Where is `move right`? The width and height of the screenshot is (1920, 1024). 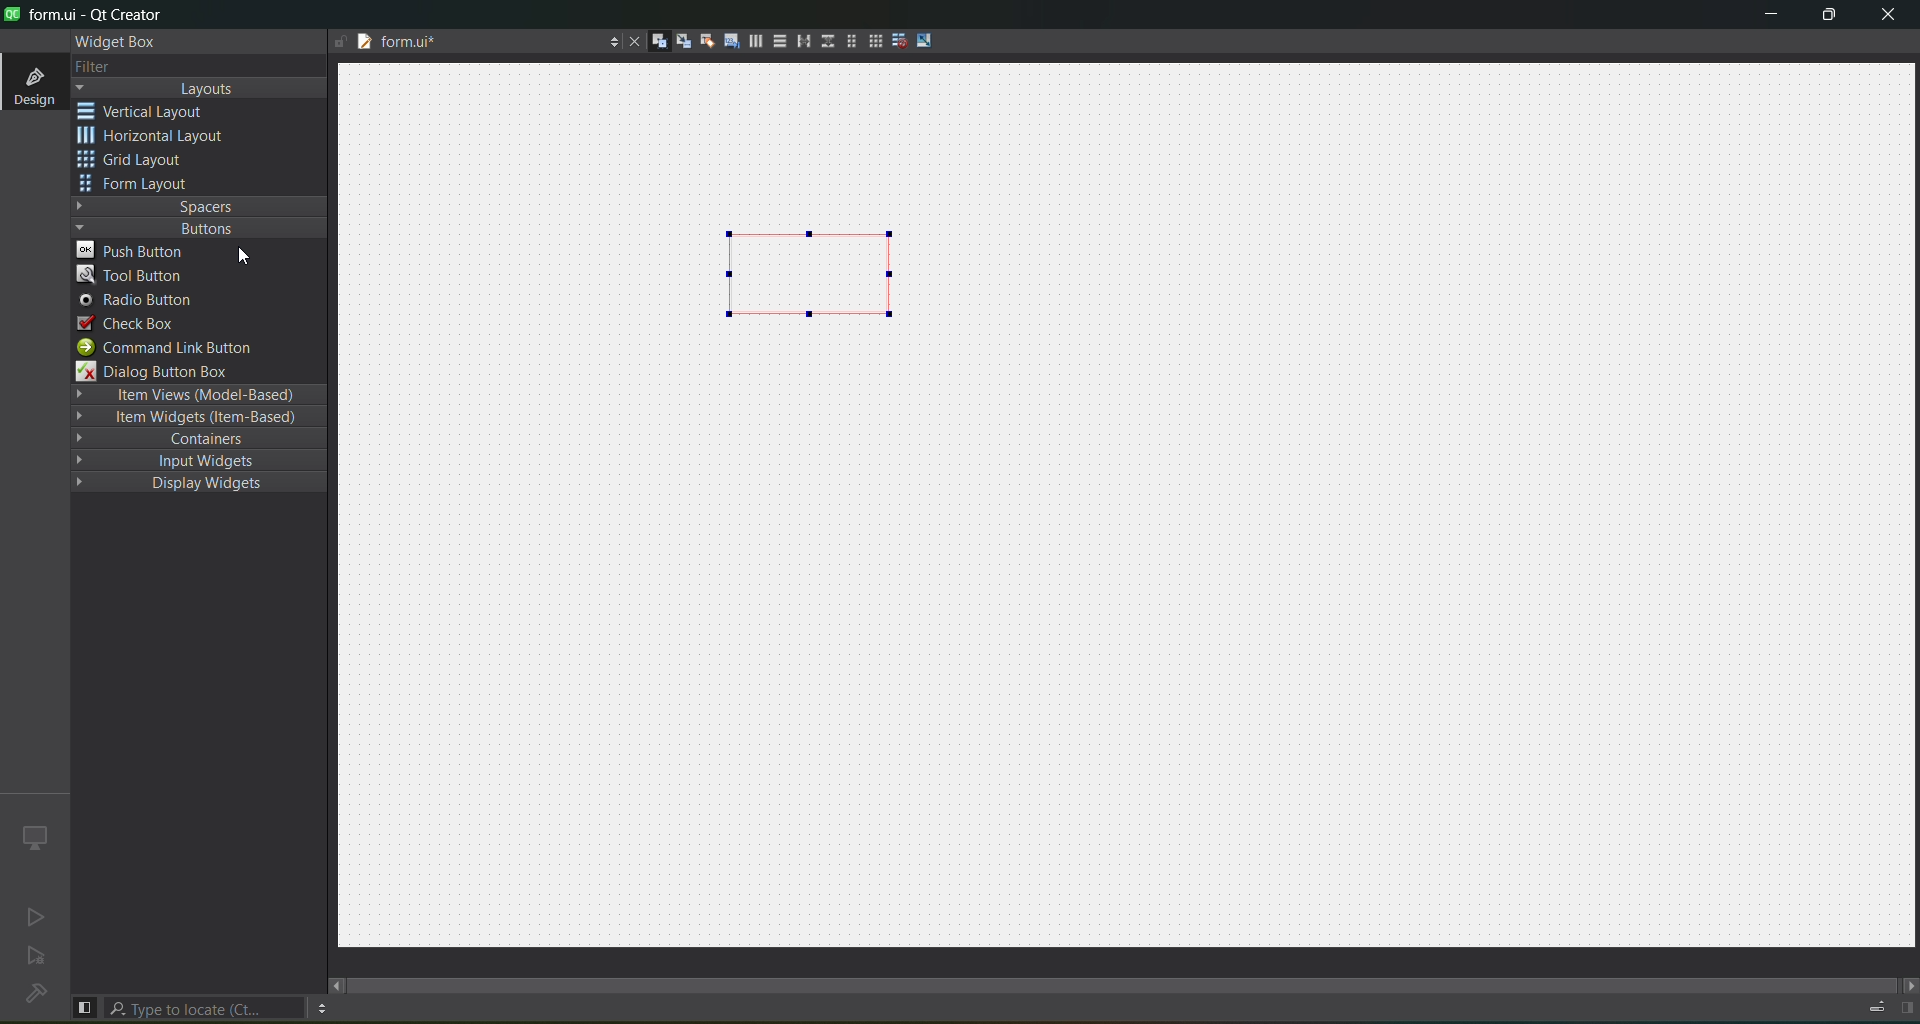 move right is located at coordinates (1906, 983).